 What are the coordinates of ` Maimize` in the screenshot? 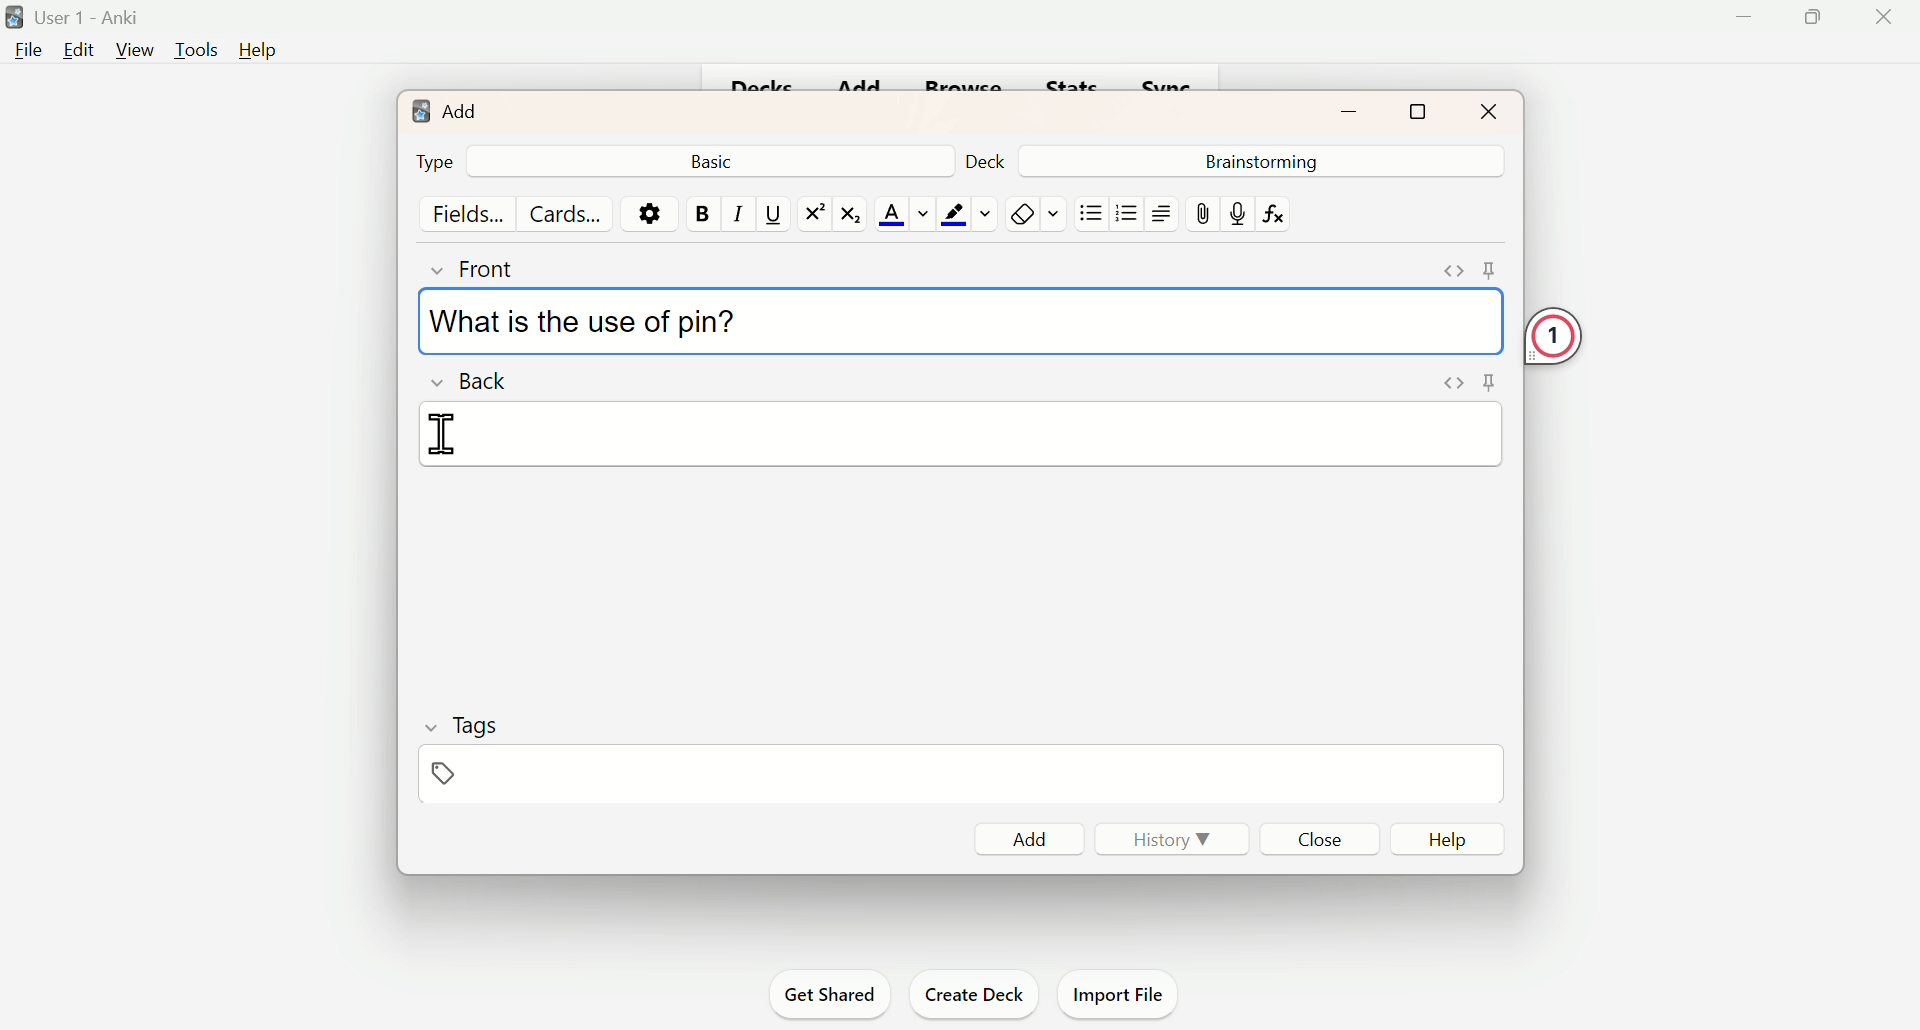 It's located at (1818, 21).